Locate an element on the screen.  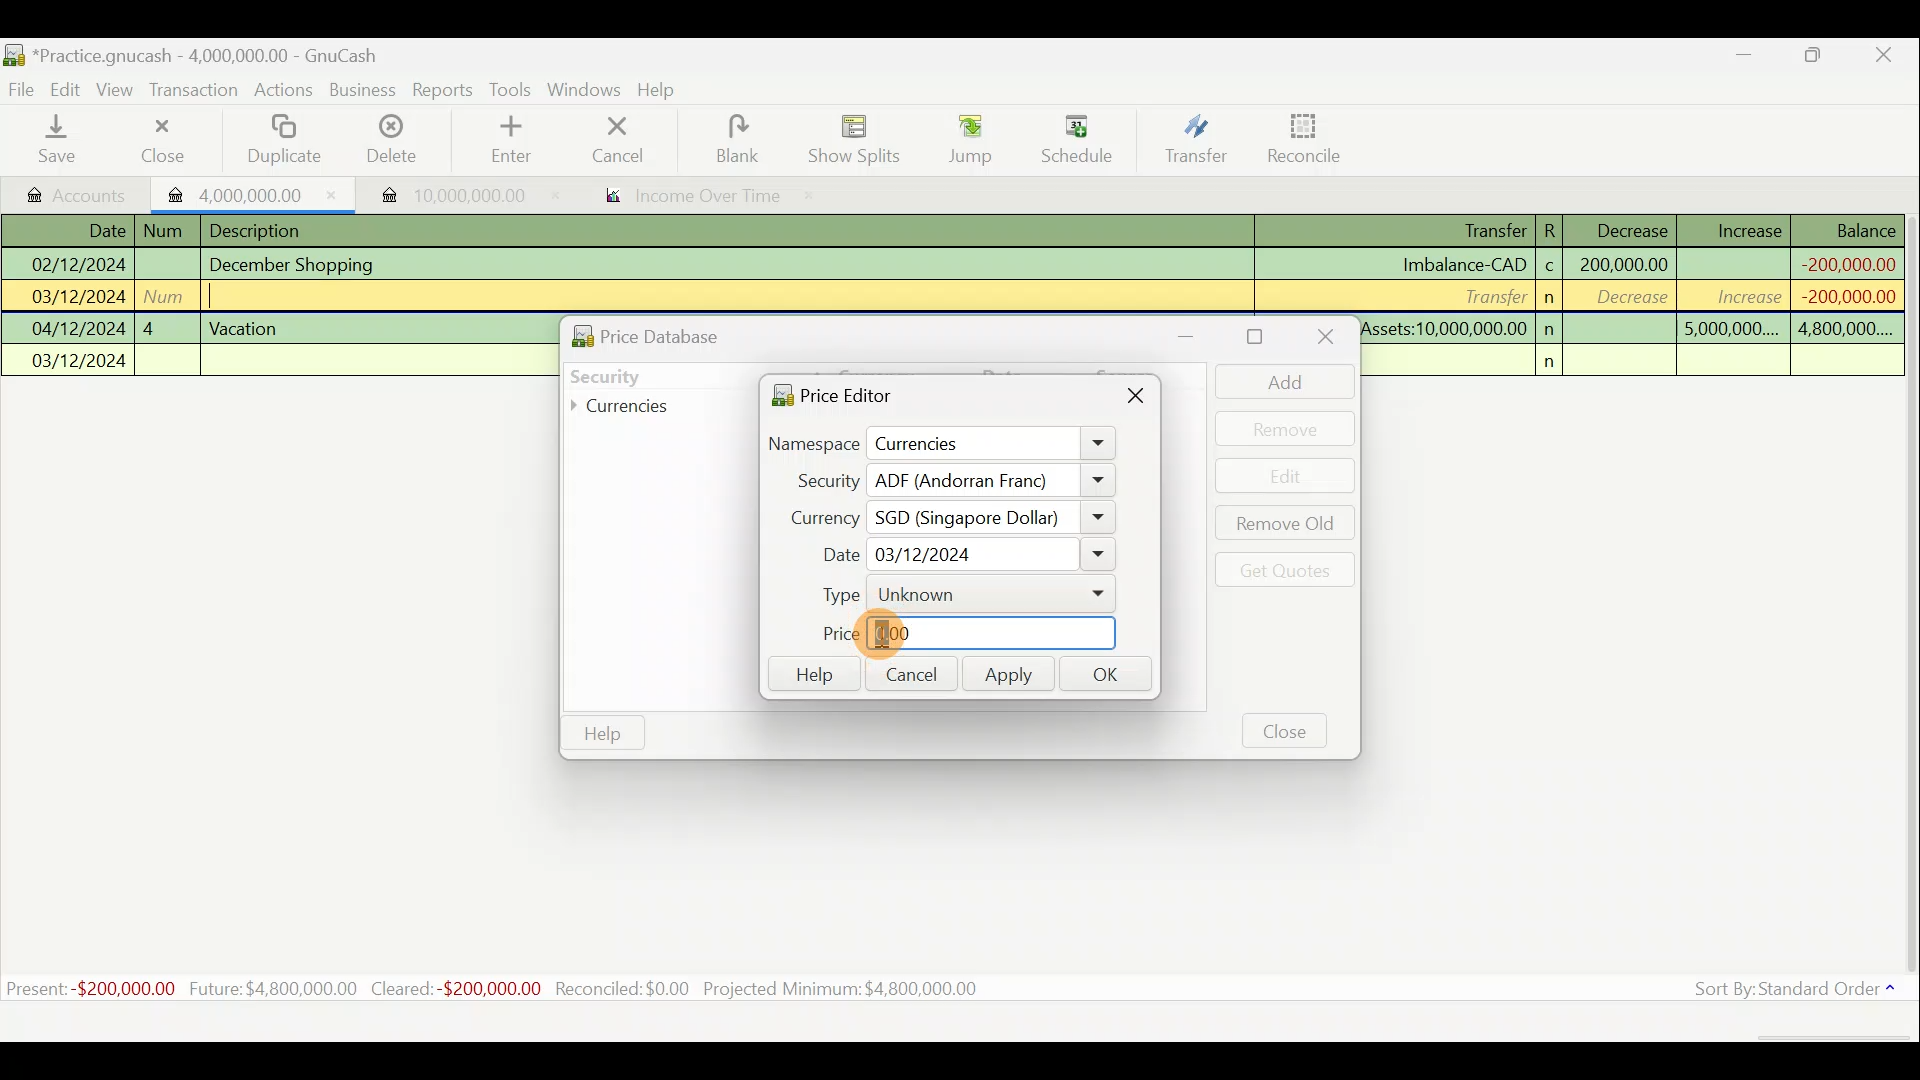
Get quotes is located at coordinates (1281, 569).